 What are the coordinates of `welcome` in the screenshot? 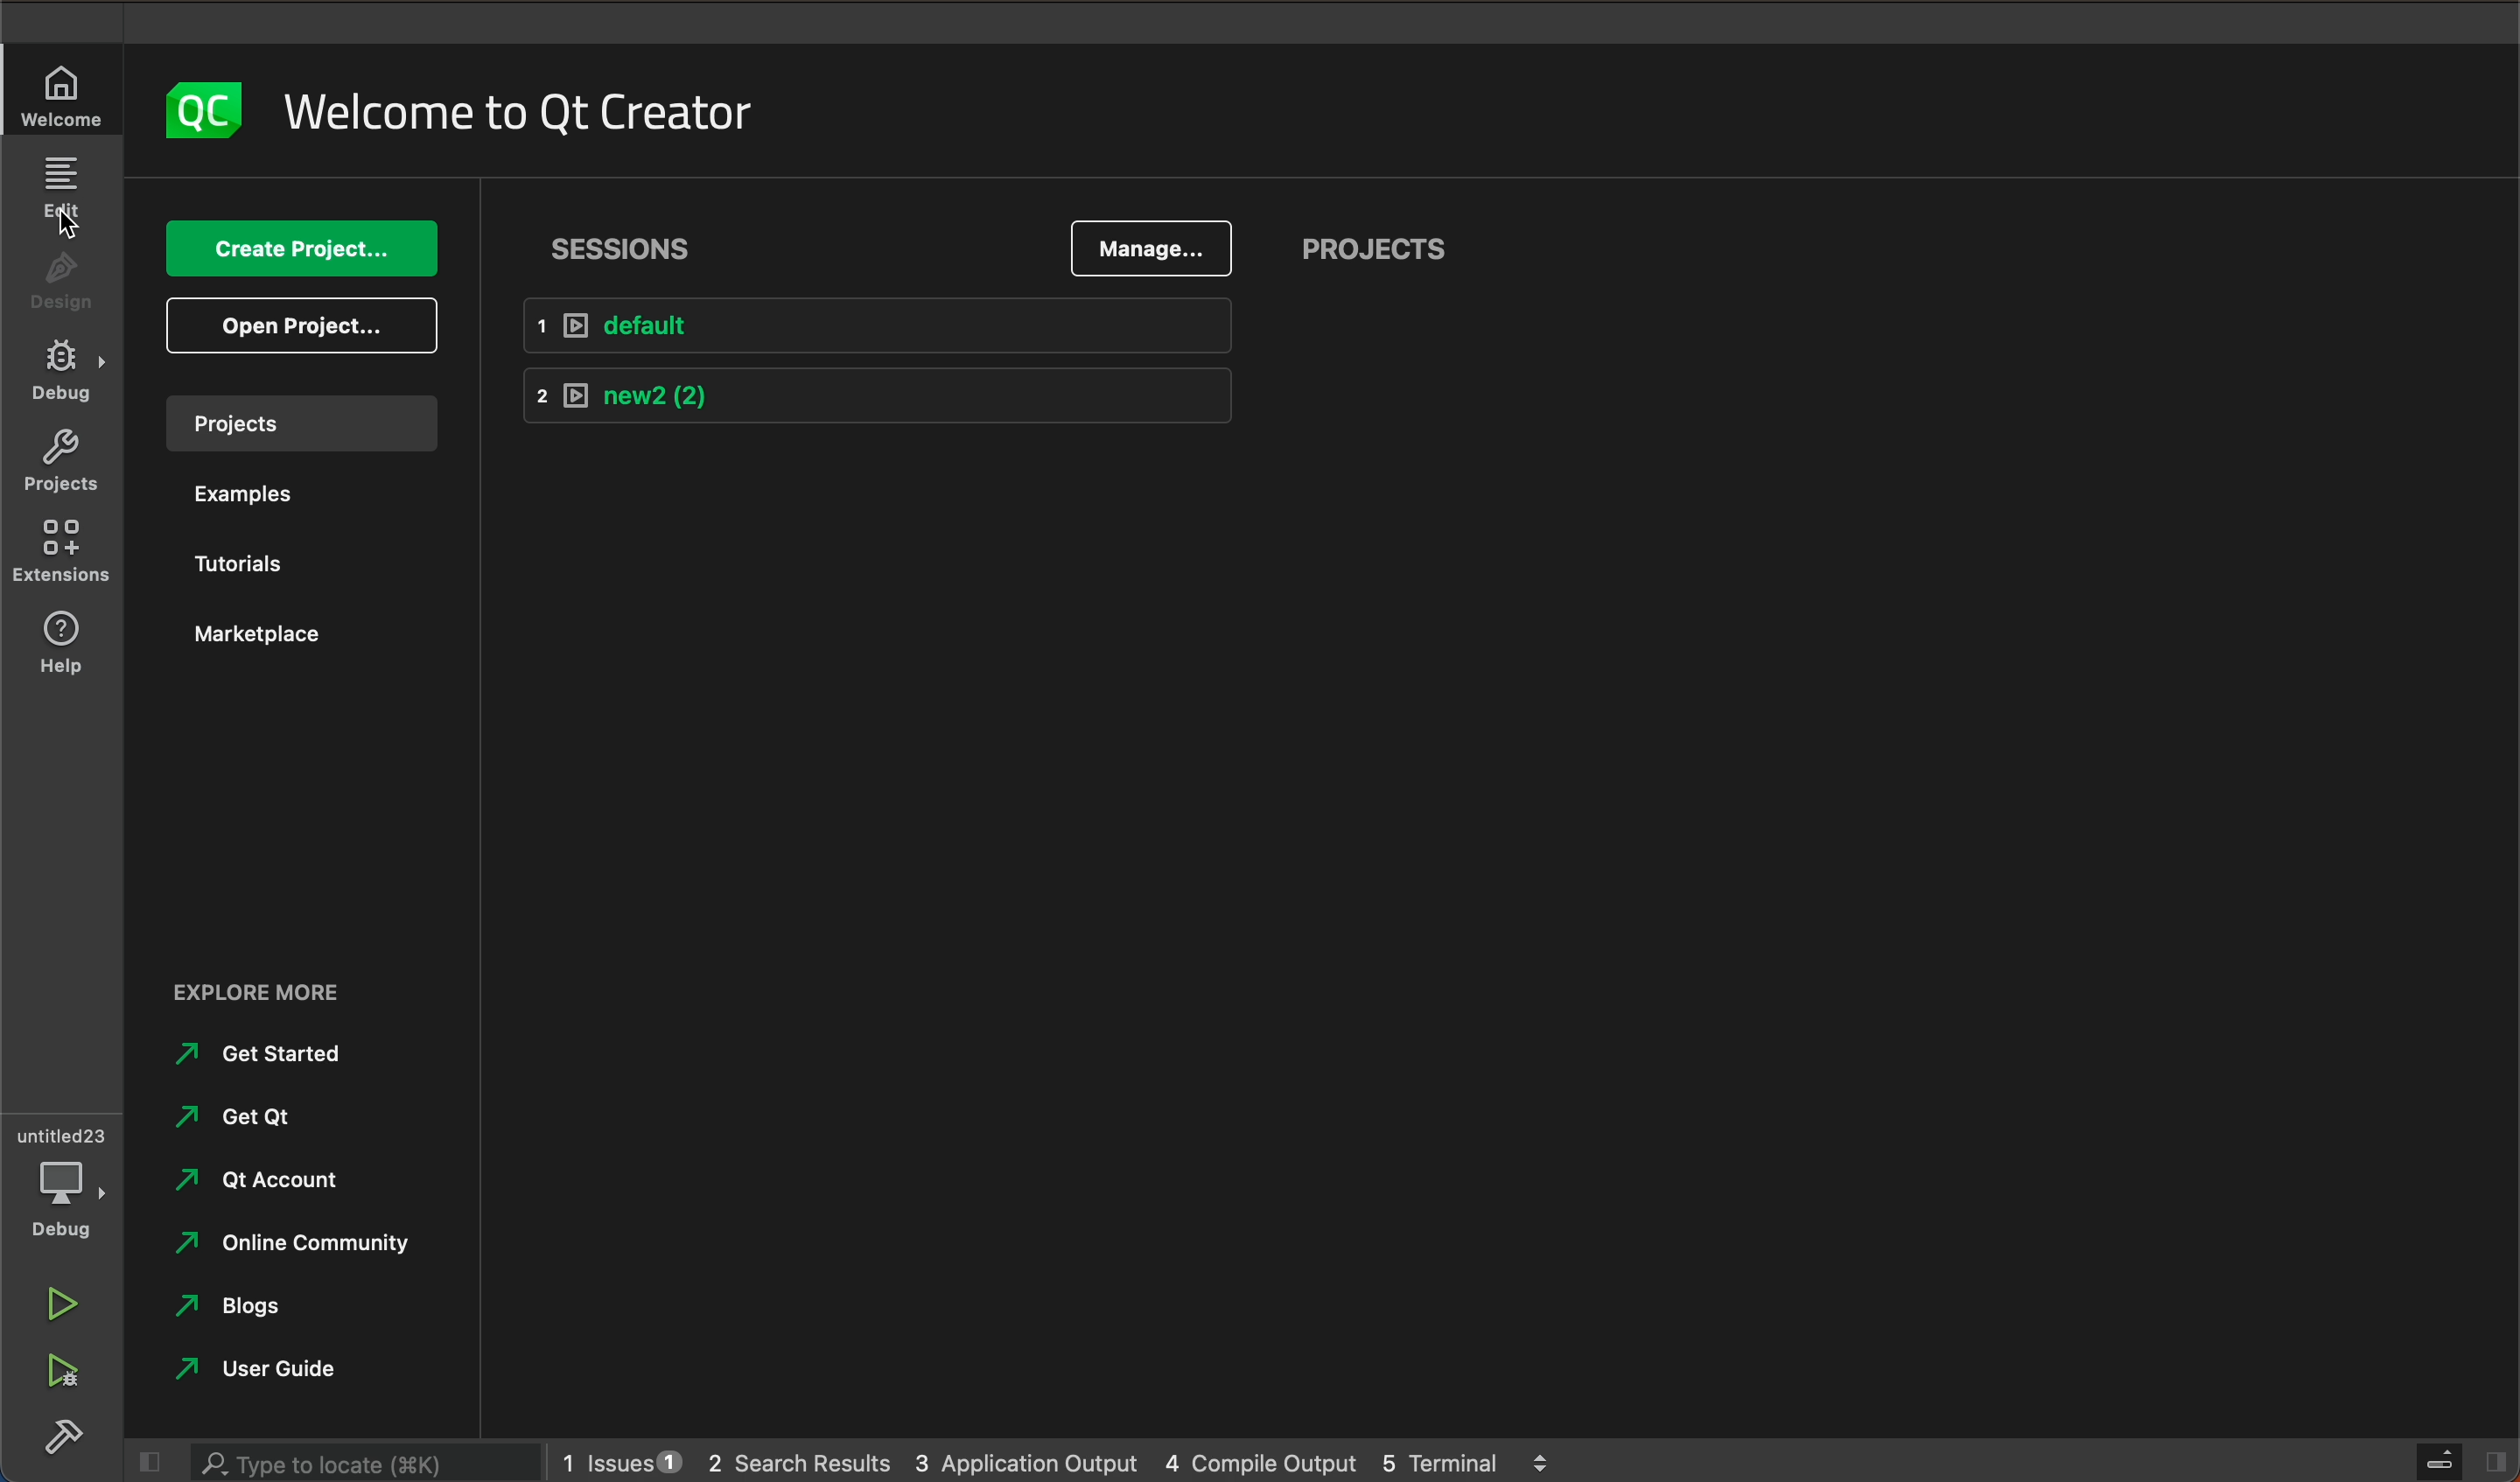 It's located at (527, 105).